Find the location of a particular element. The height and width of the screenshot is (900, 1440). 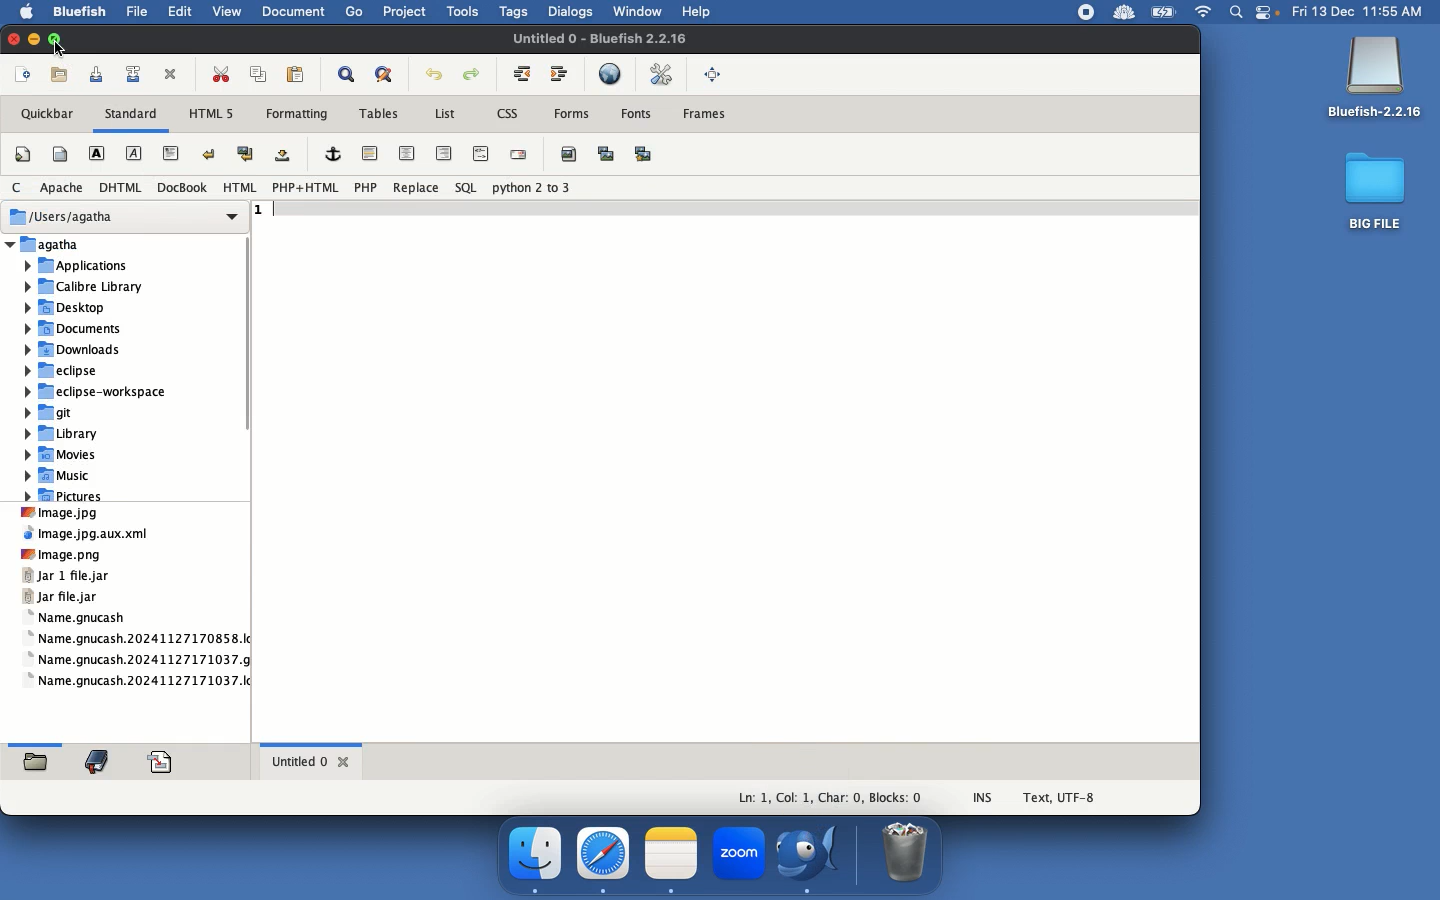

Paste is located at coordinates (298, 75).